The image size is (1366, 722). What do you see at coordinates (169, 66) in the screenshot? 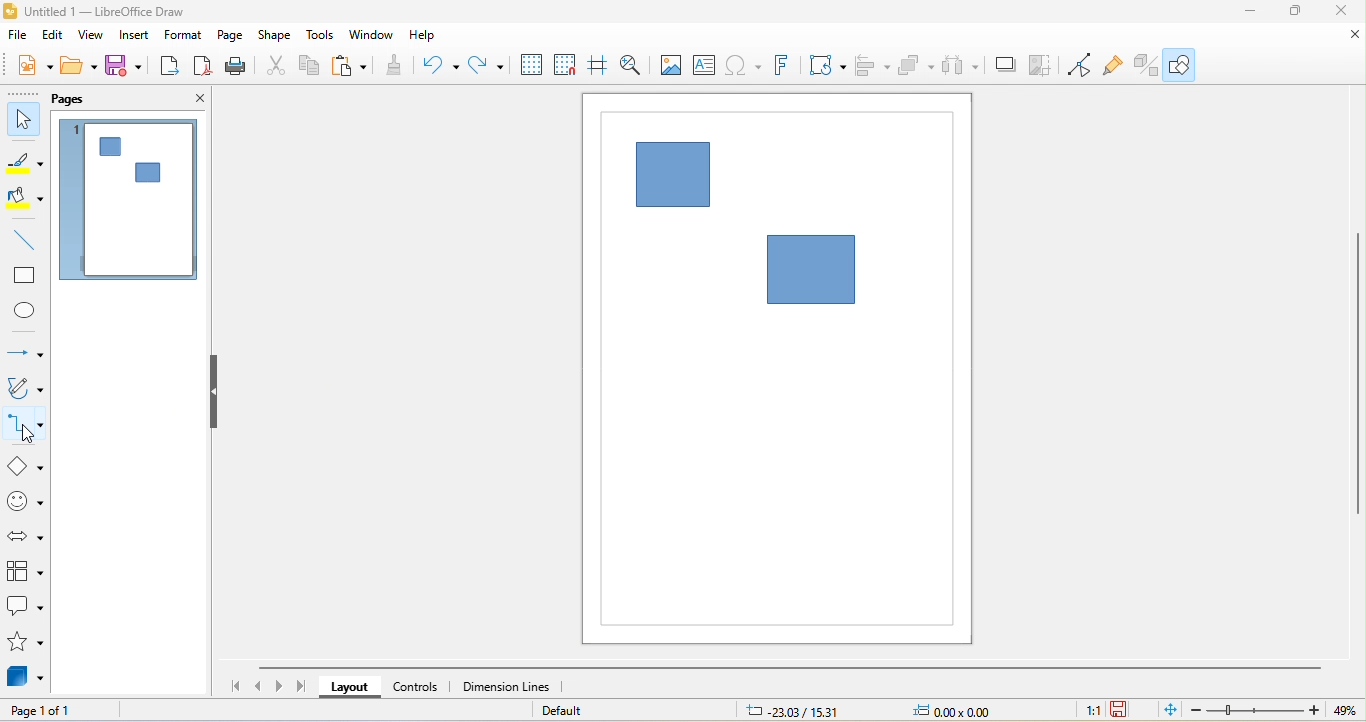
I see `export` at bounding box center [169, 66].